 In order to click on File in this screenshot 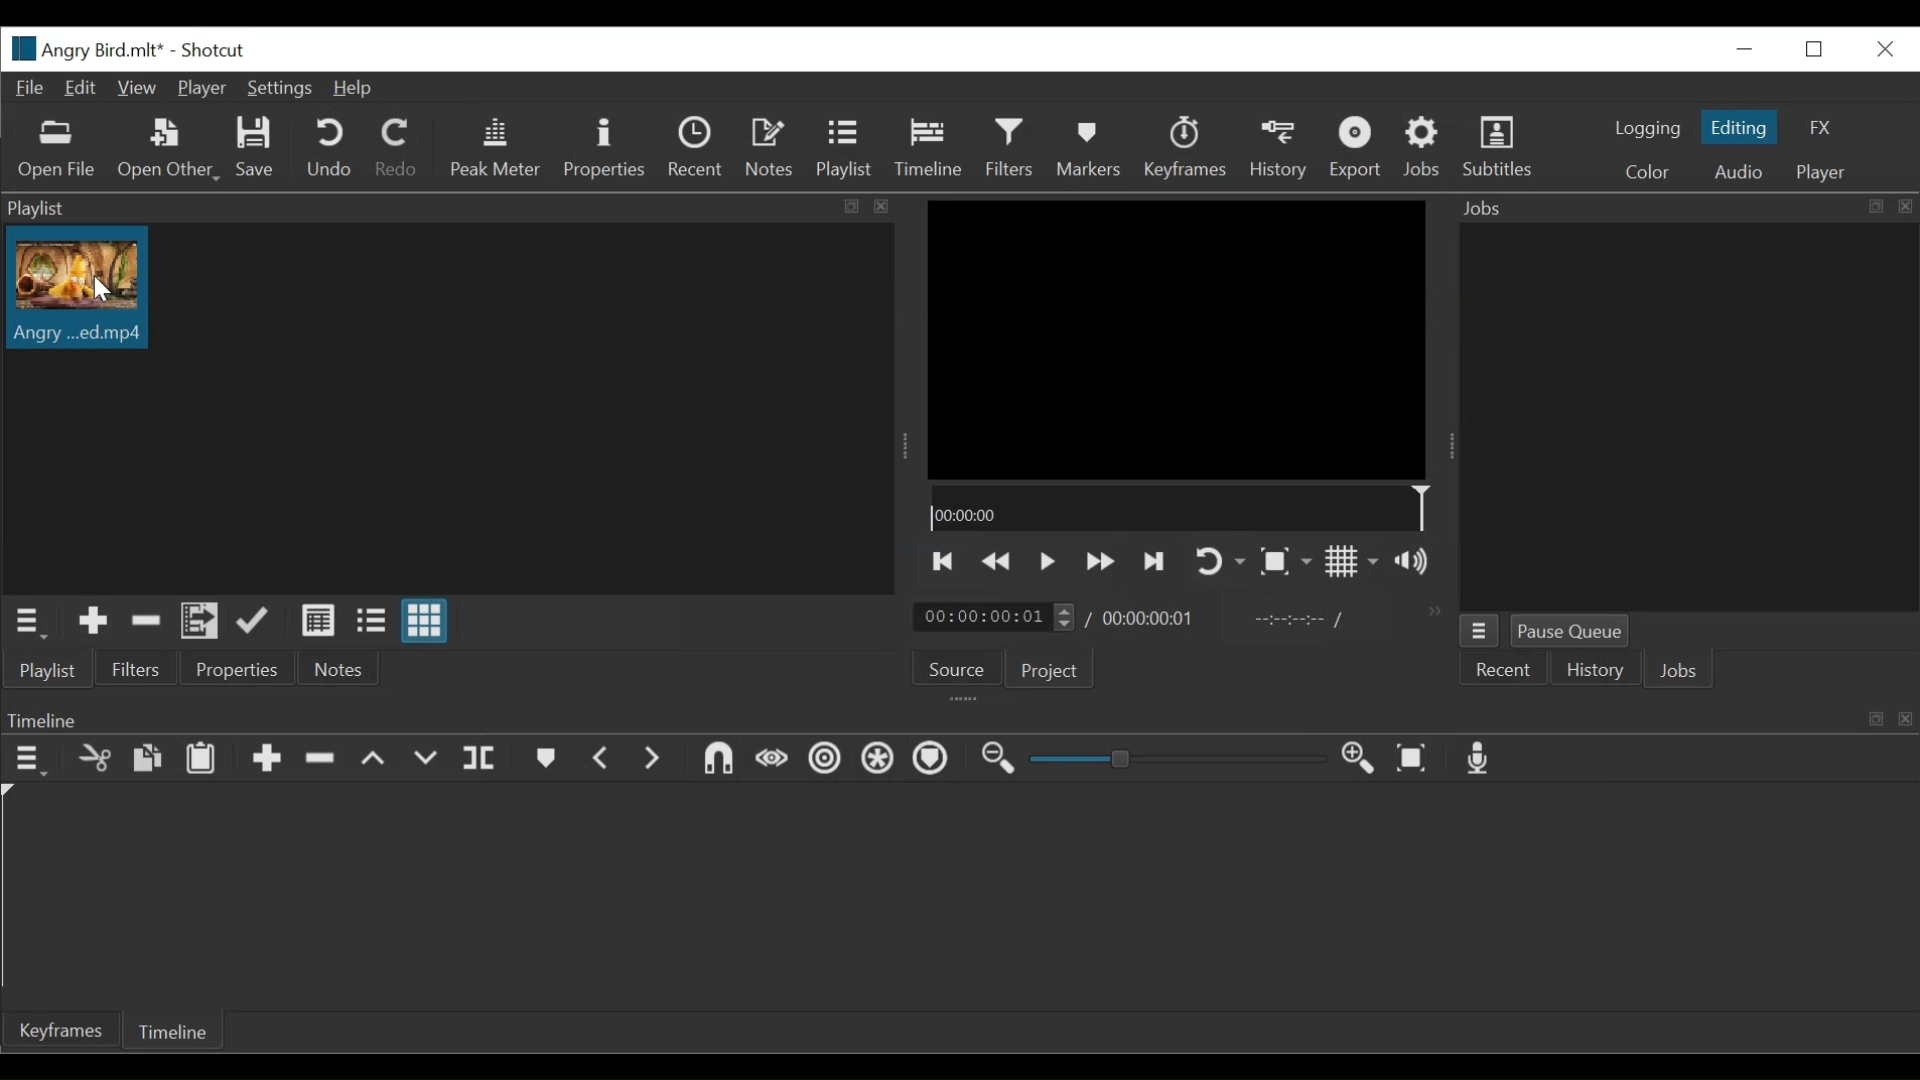, I will do `click(29, 91)`.